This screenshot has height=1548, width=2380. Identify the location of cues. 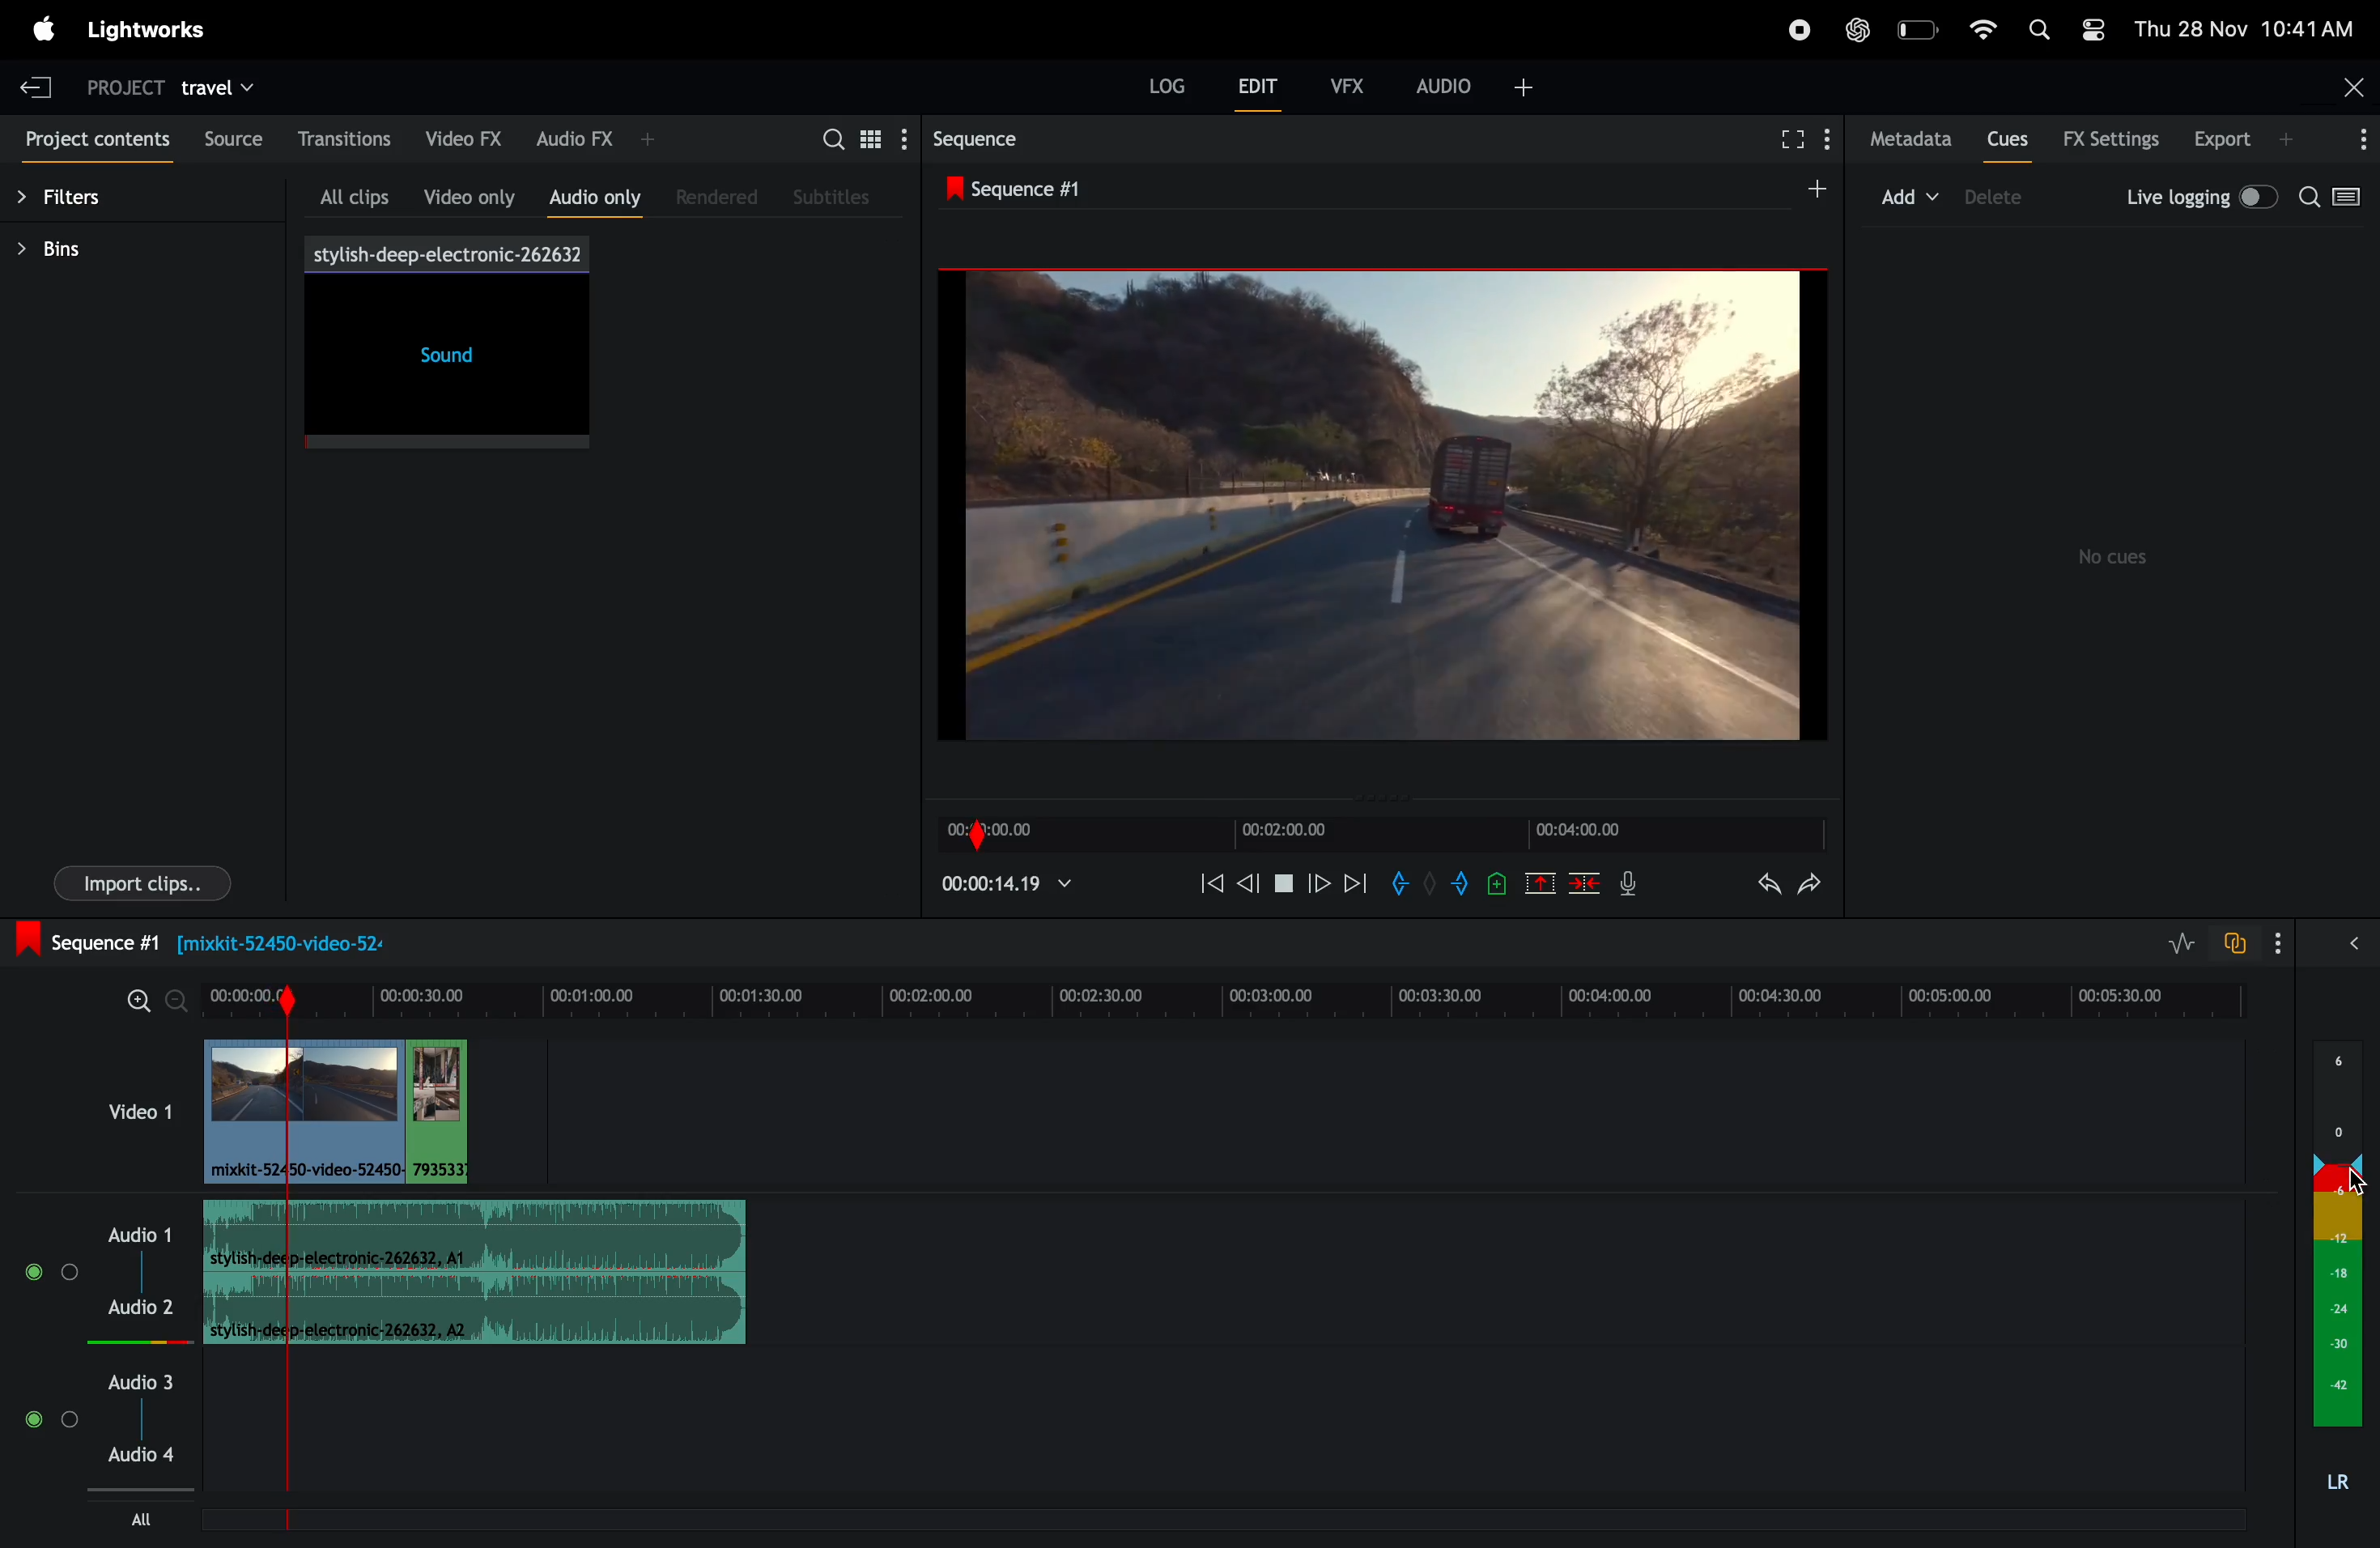
(2006, 139).